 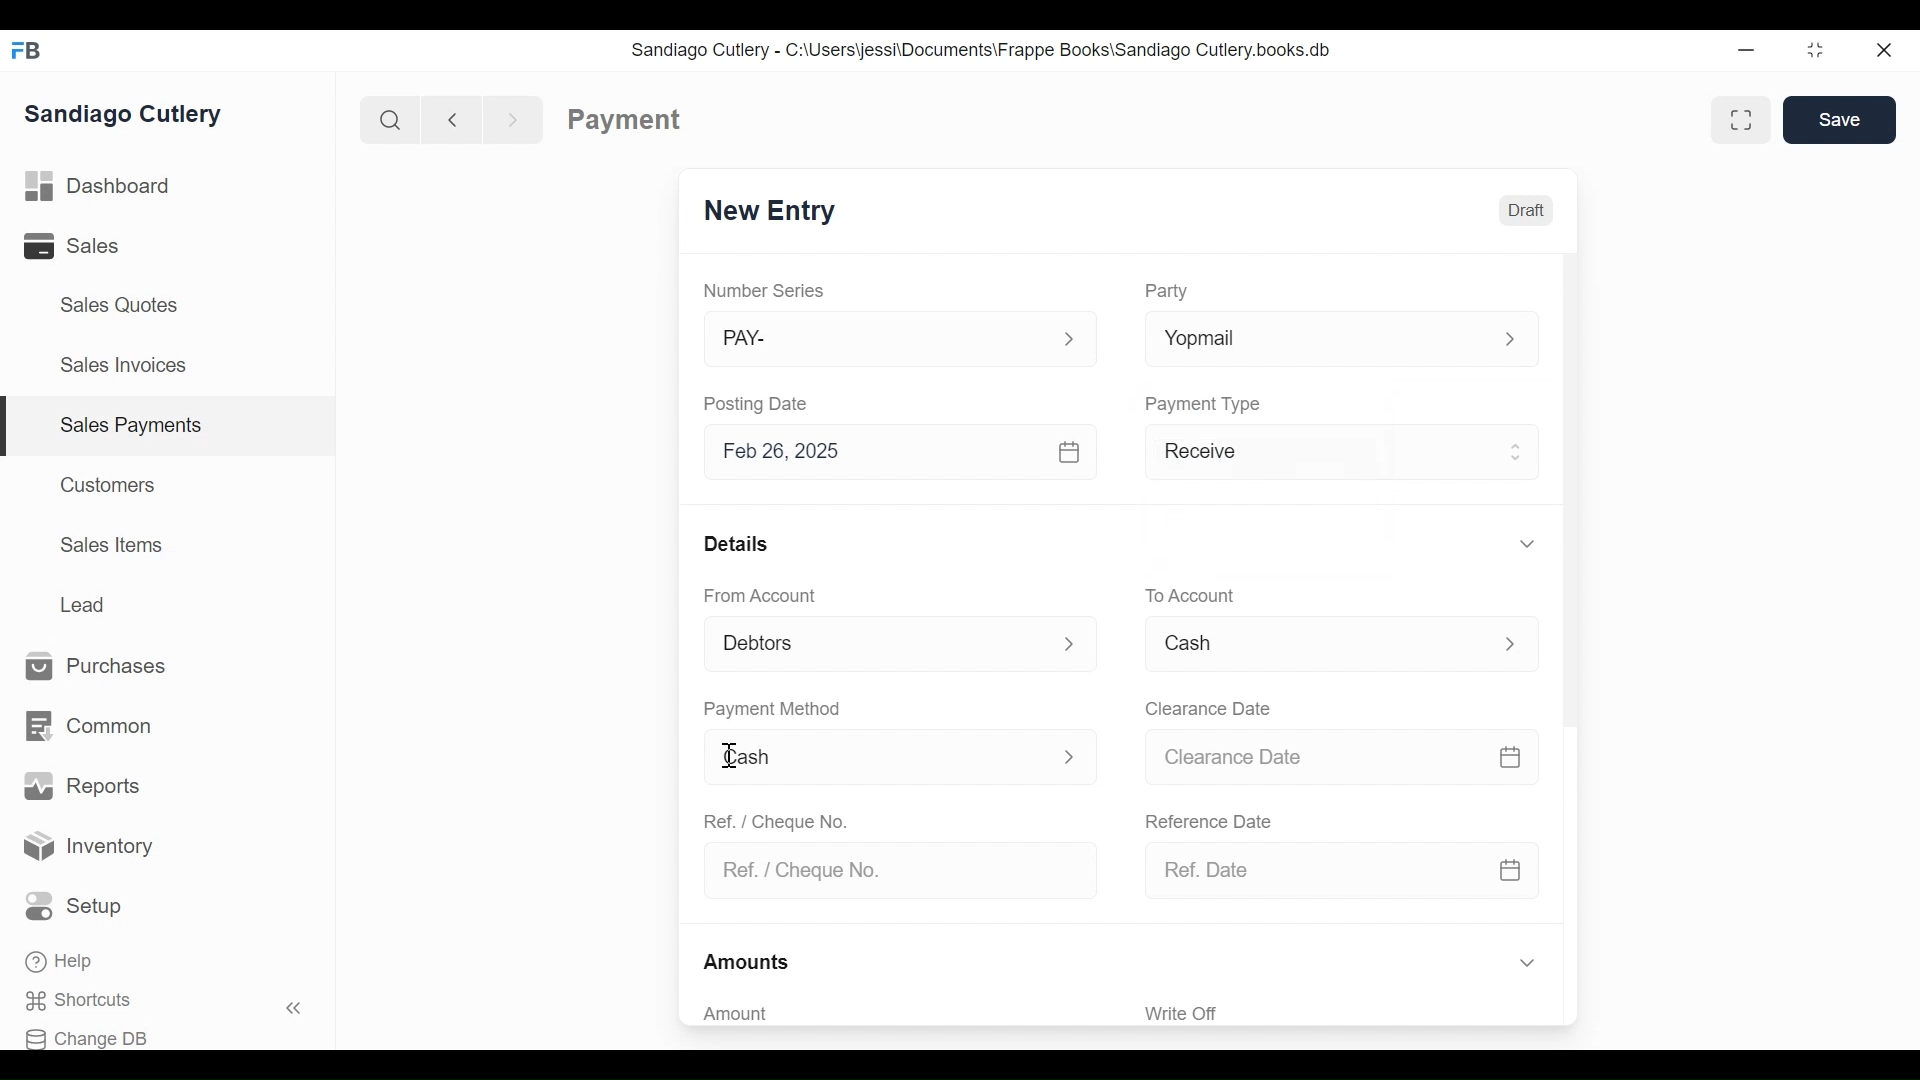 I want to click on Ref. / Cheque No., so click(x=774, y=820).